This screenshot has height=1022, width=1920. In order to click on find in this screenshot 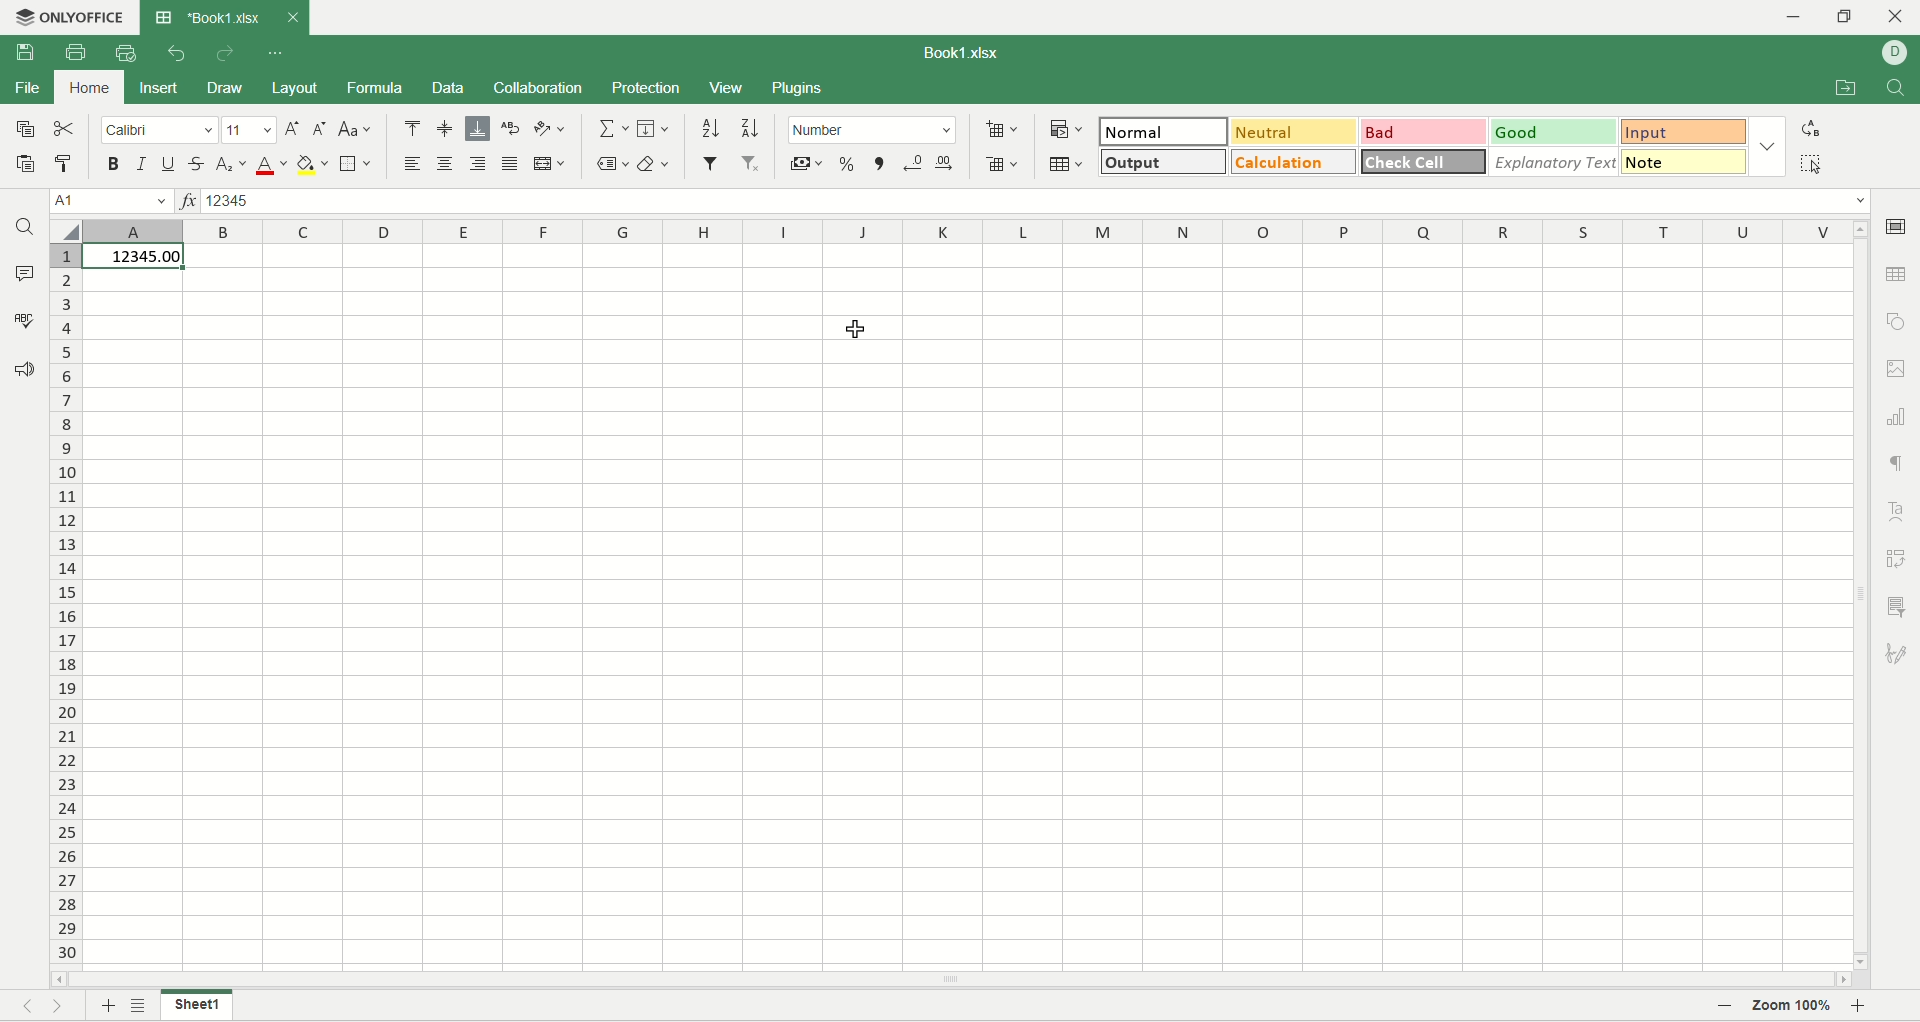, I will do `click(23, 228)`.